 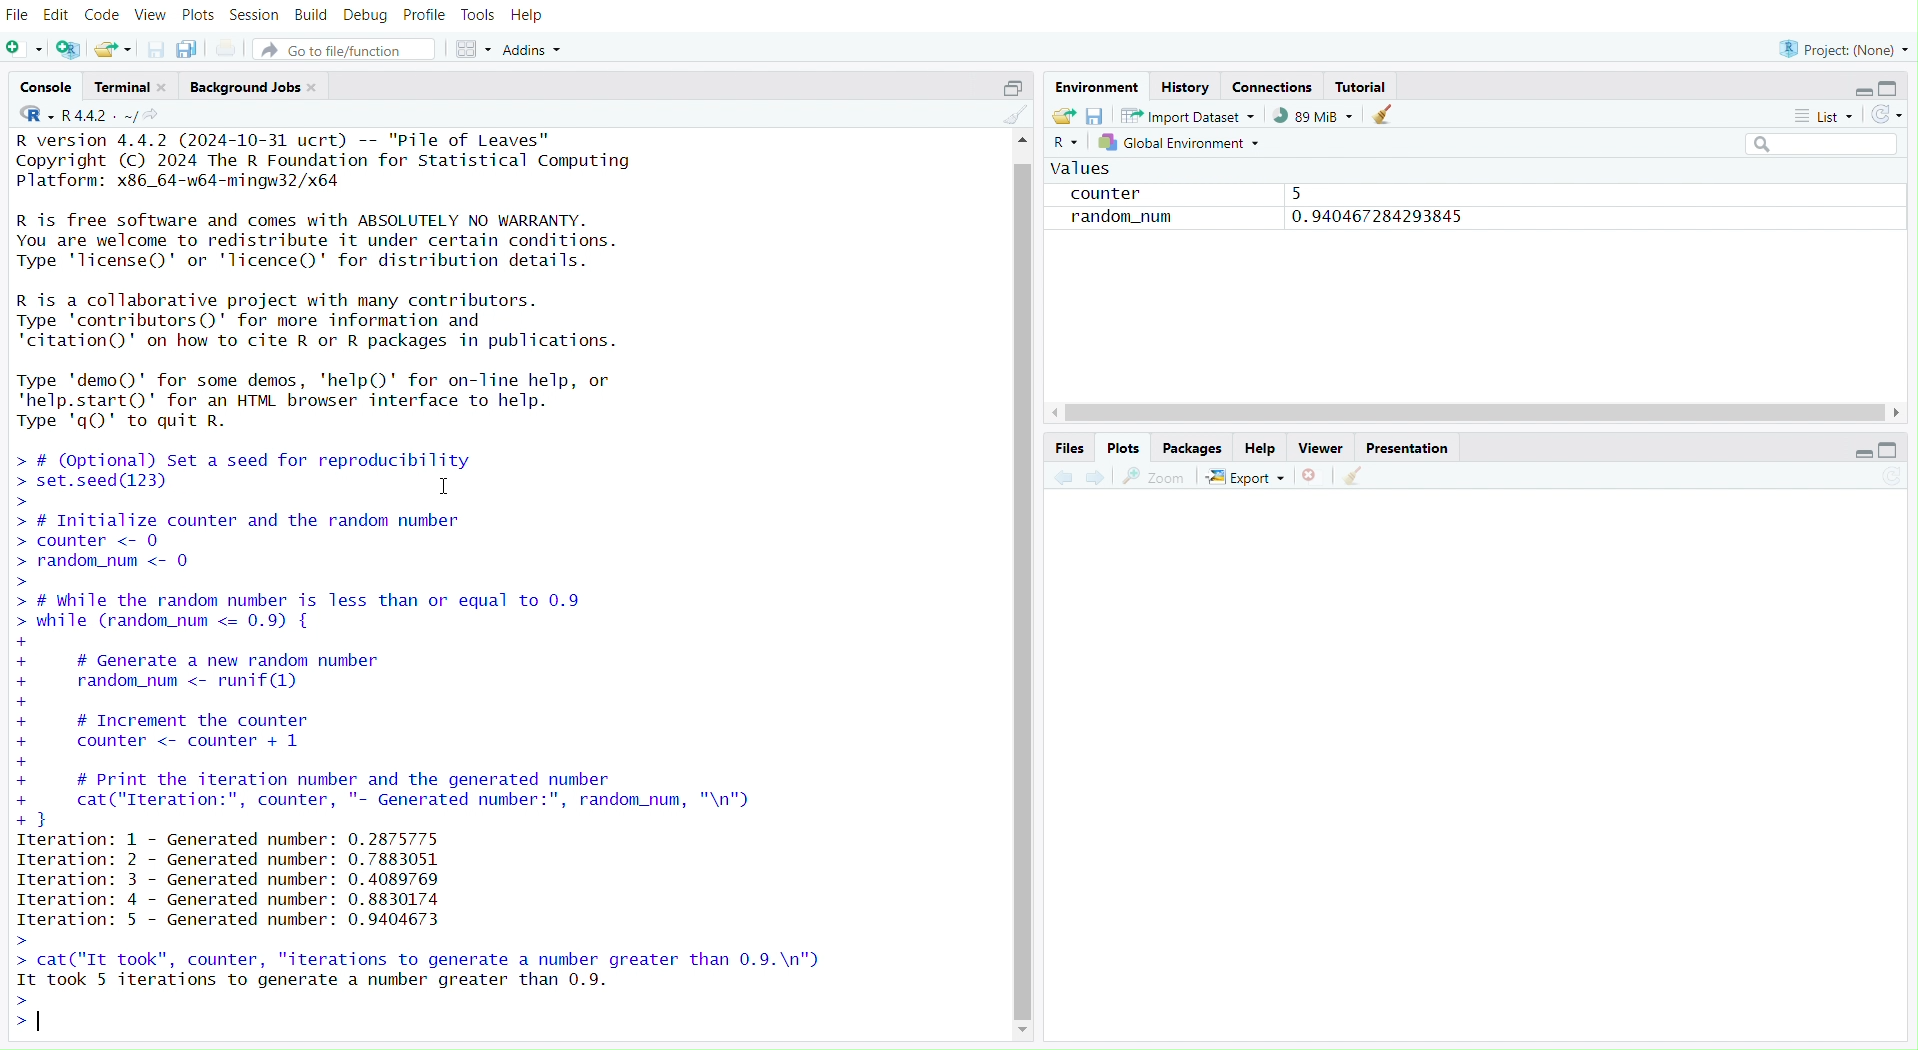 I want to click on Export, so click(x=1252, y=476).